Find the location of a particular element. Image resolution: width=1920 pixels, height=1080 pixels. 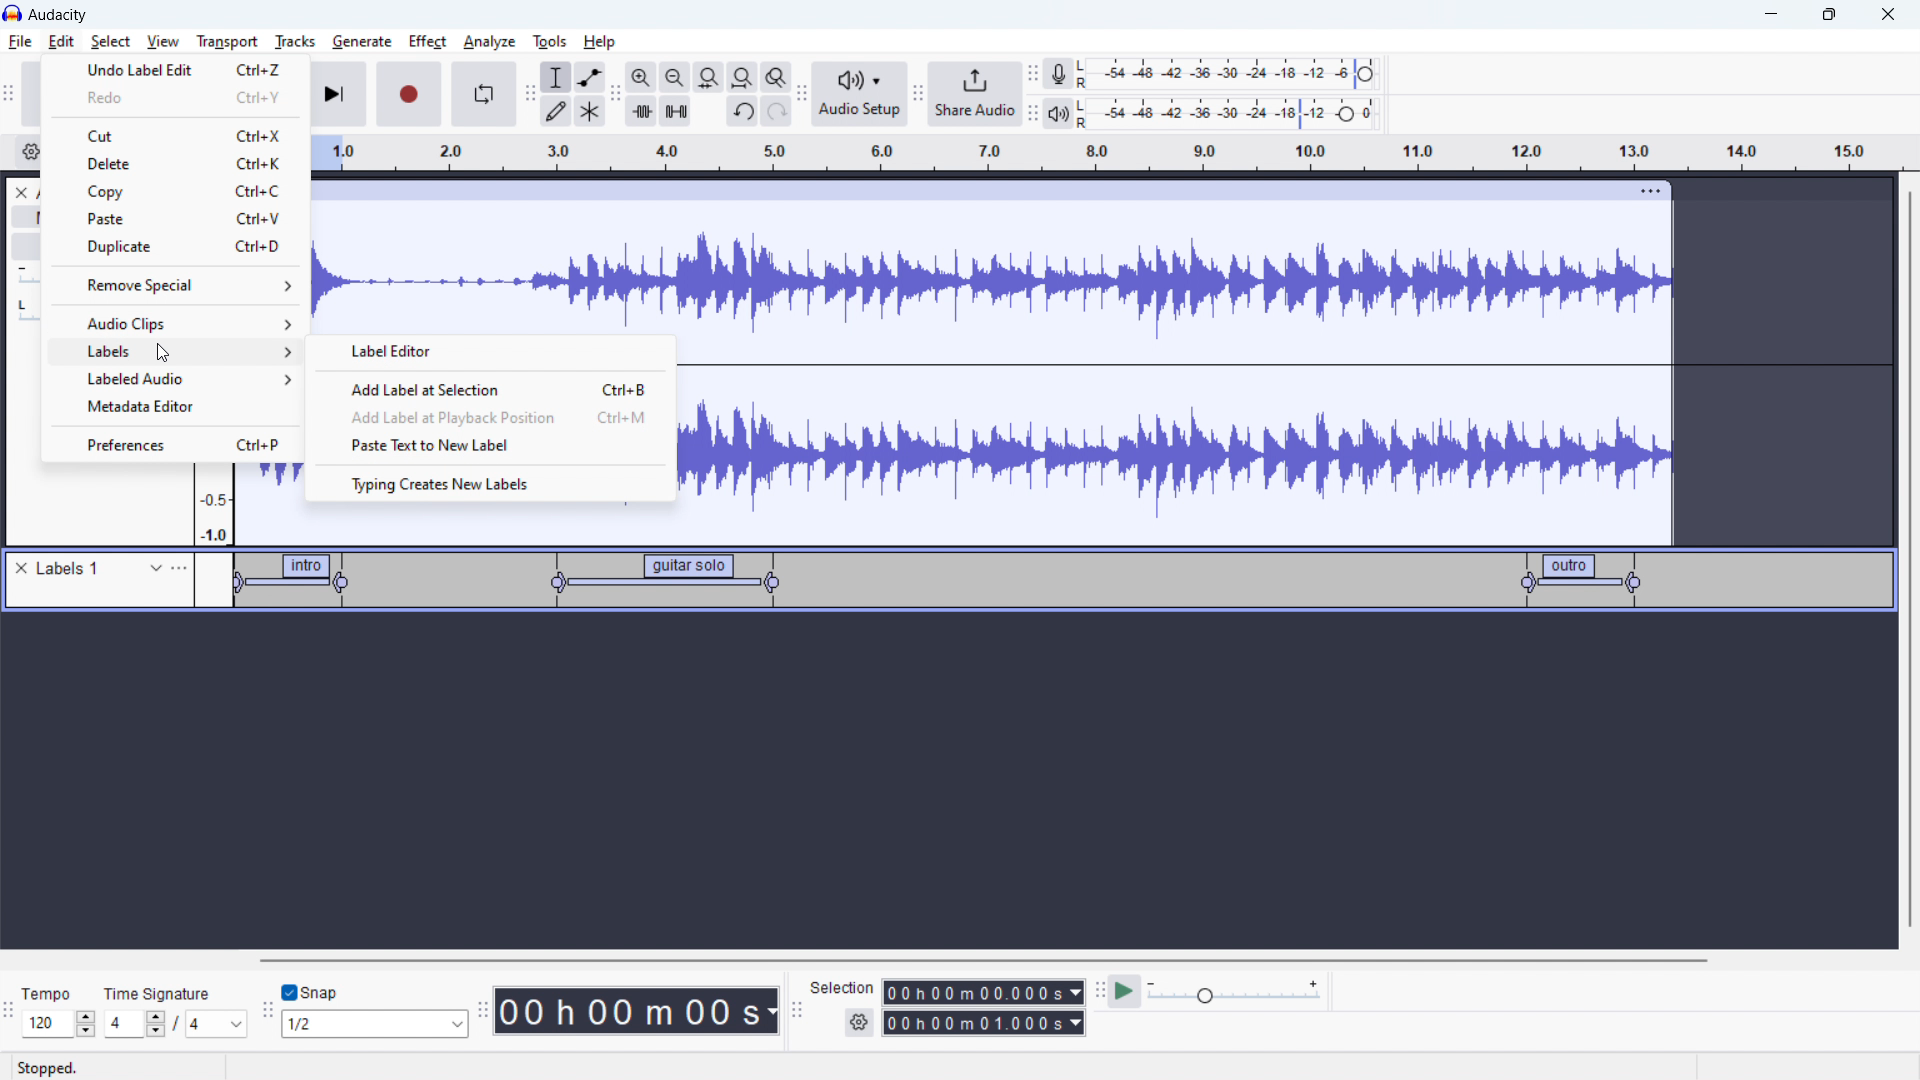

close is located at coordinates (1888, 15).